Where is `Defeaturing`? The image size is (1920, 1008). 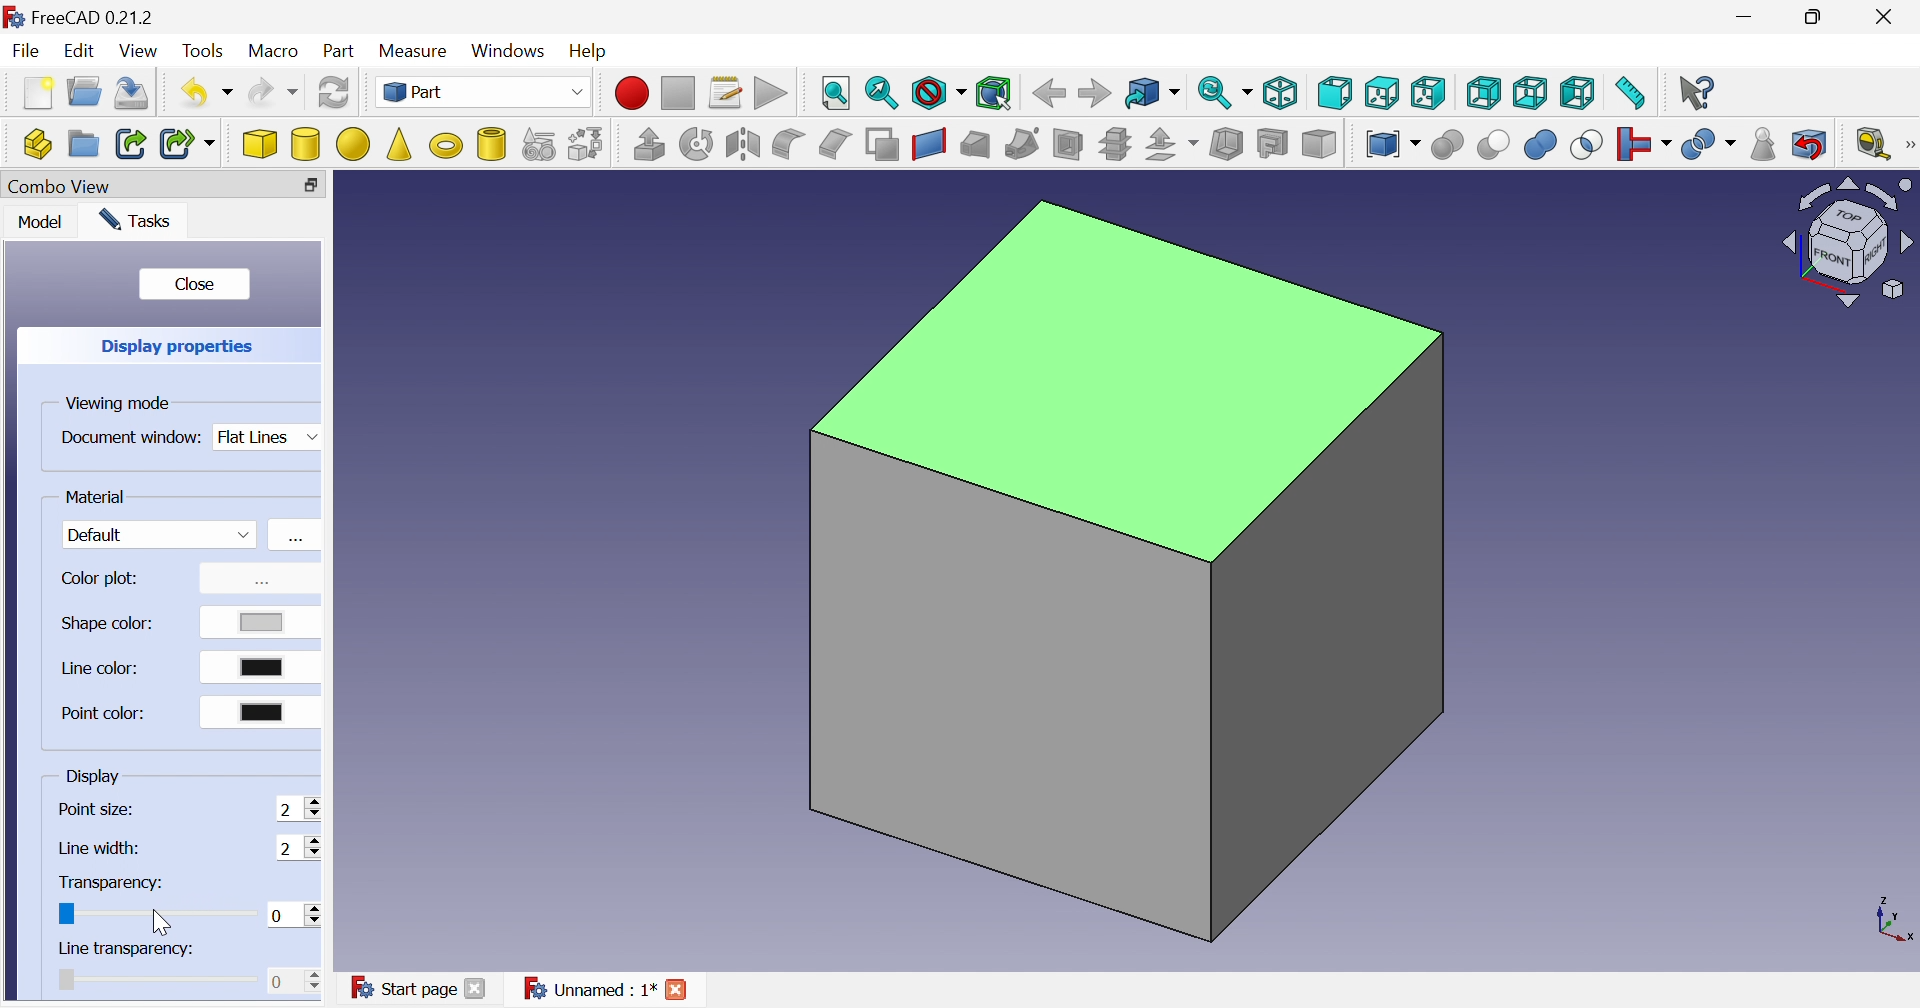 Defeaturing is located at coordinates (1811, 142).